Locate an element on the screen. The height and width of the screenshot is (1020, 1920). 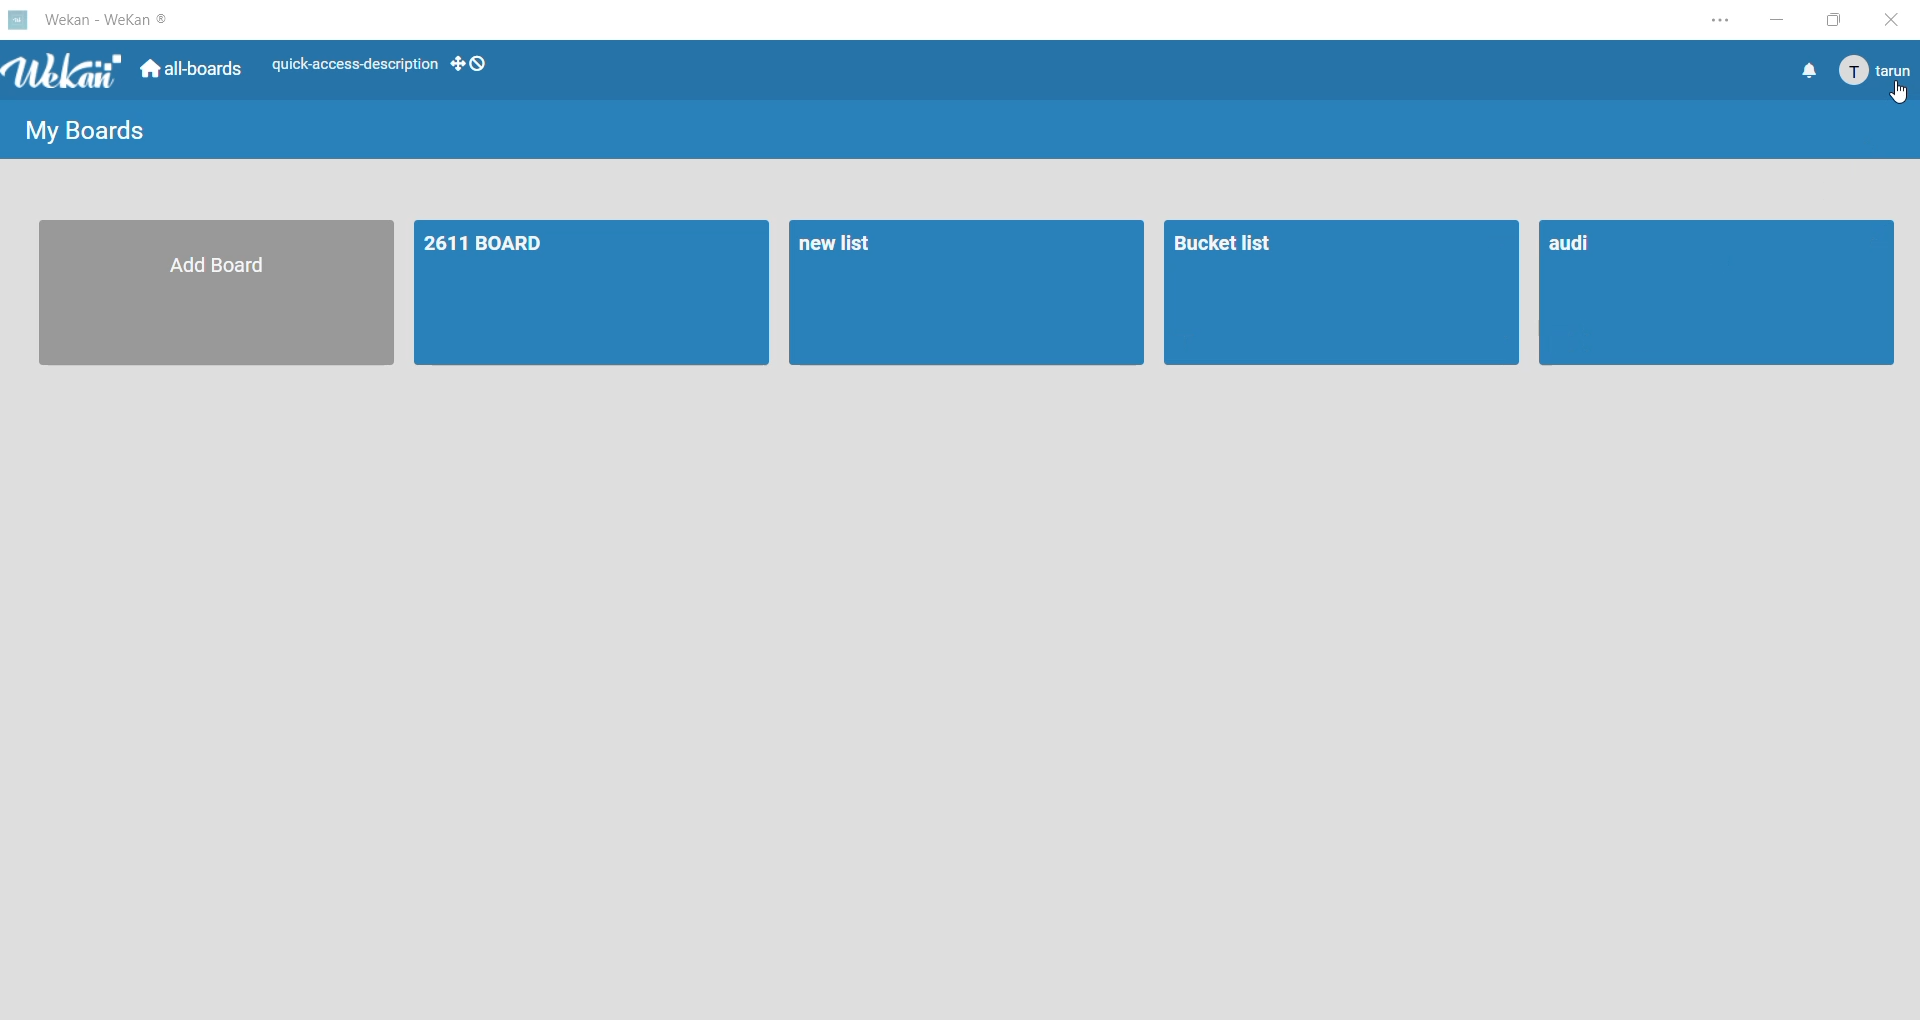
my boards is located at coordinates (78, 131).